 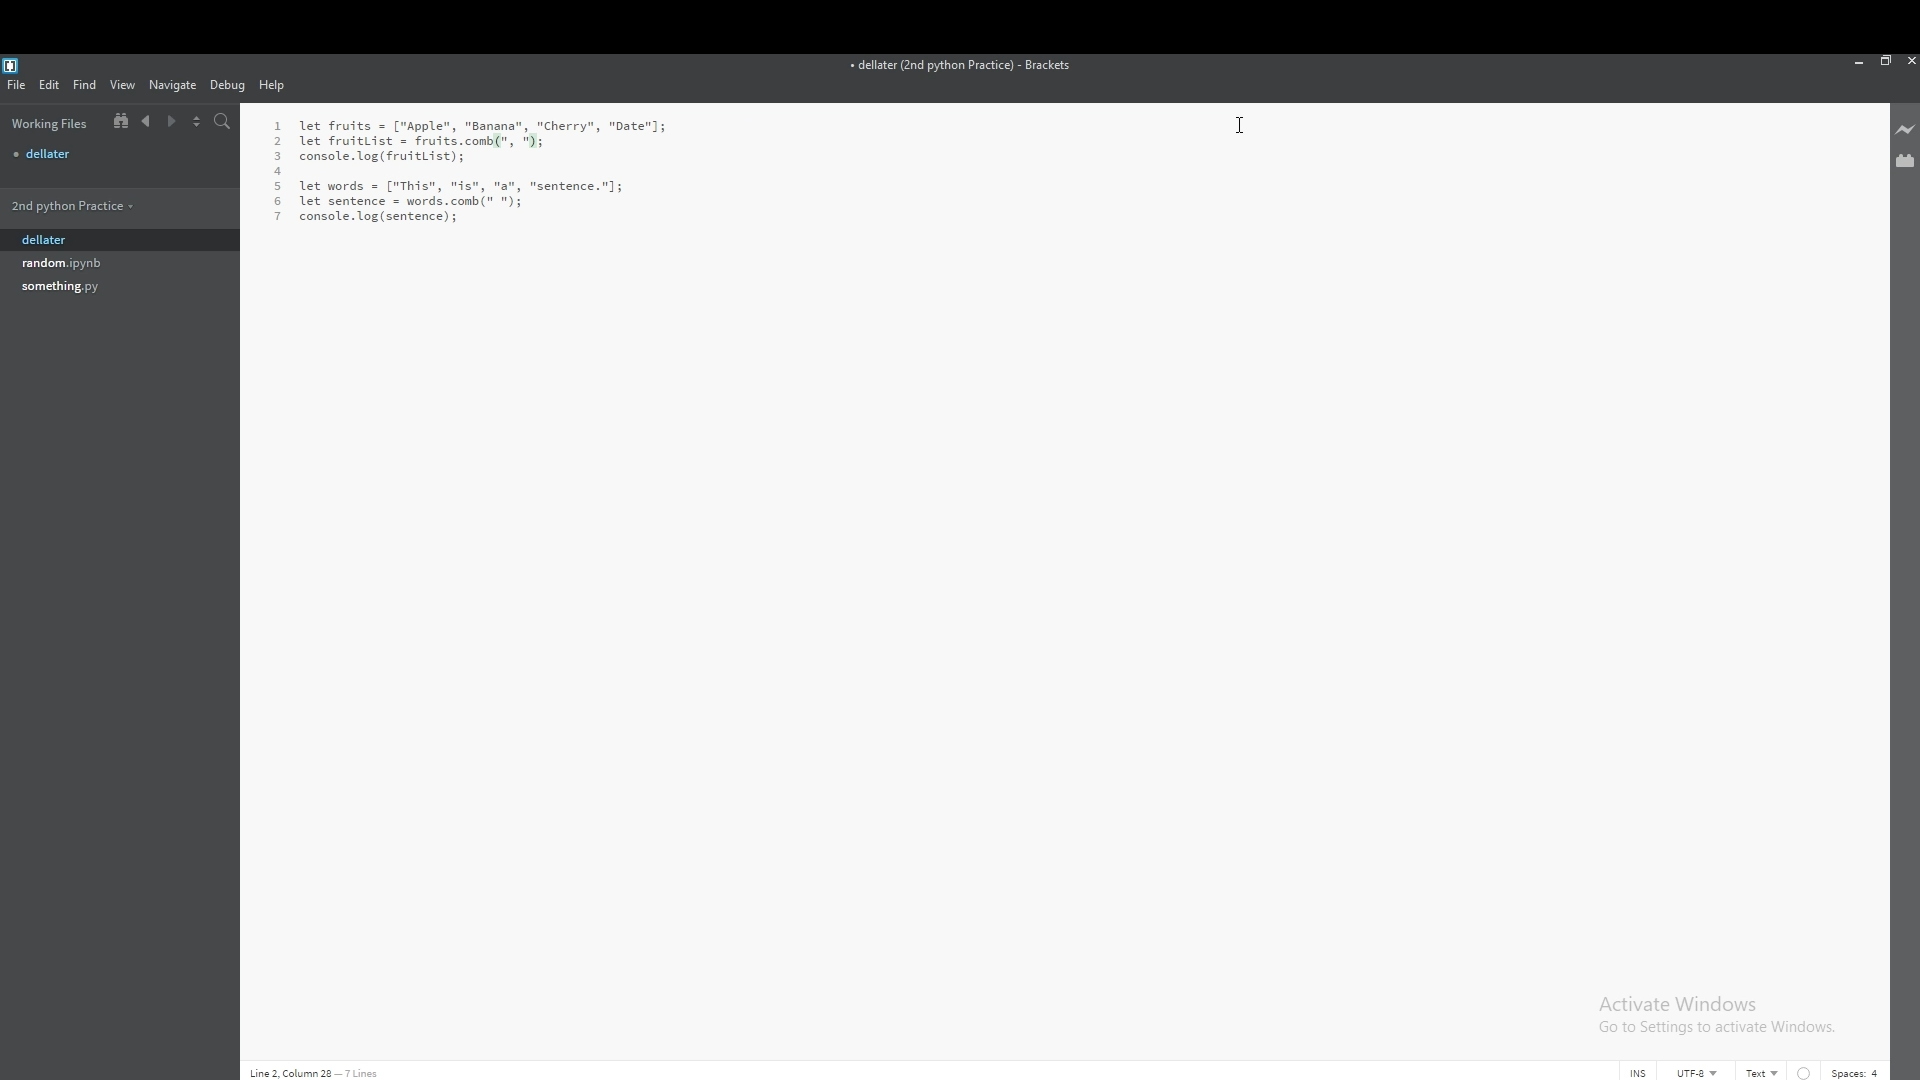 What do you see at coordinates (962, 67) in the screenshot?
I see `file name` at bounding box center [962, 67].